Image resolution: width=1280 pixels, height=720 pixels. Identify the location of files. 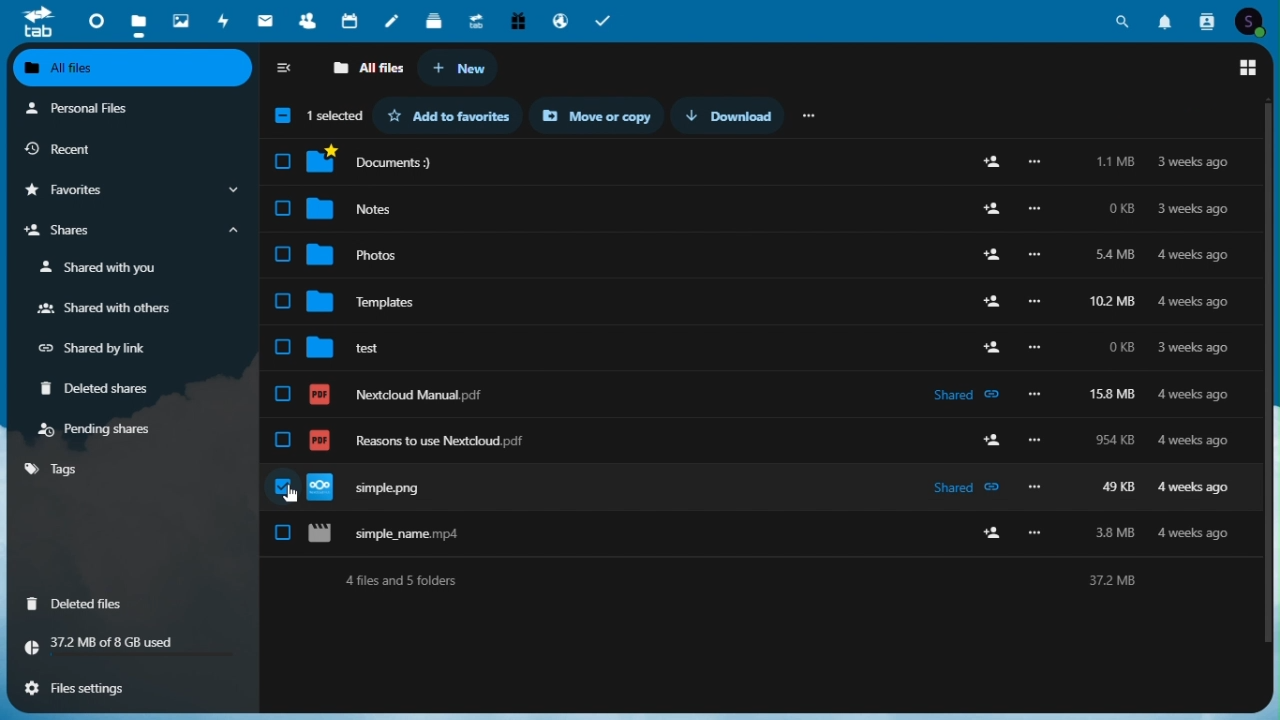
(762, 162).